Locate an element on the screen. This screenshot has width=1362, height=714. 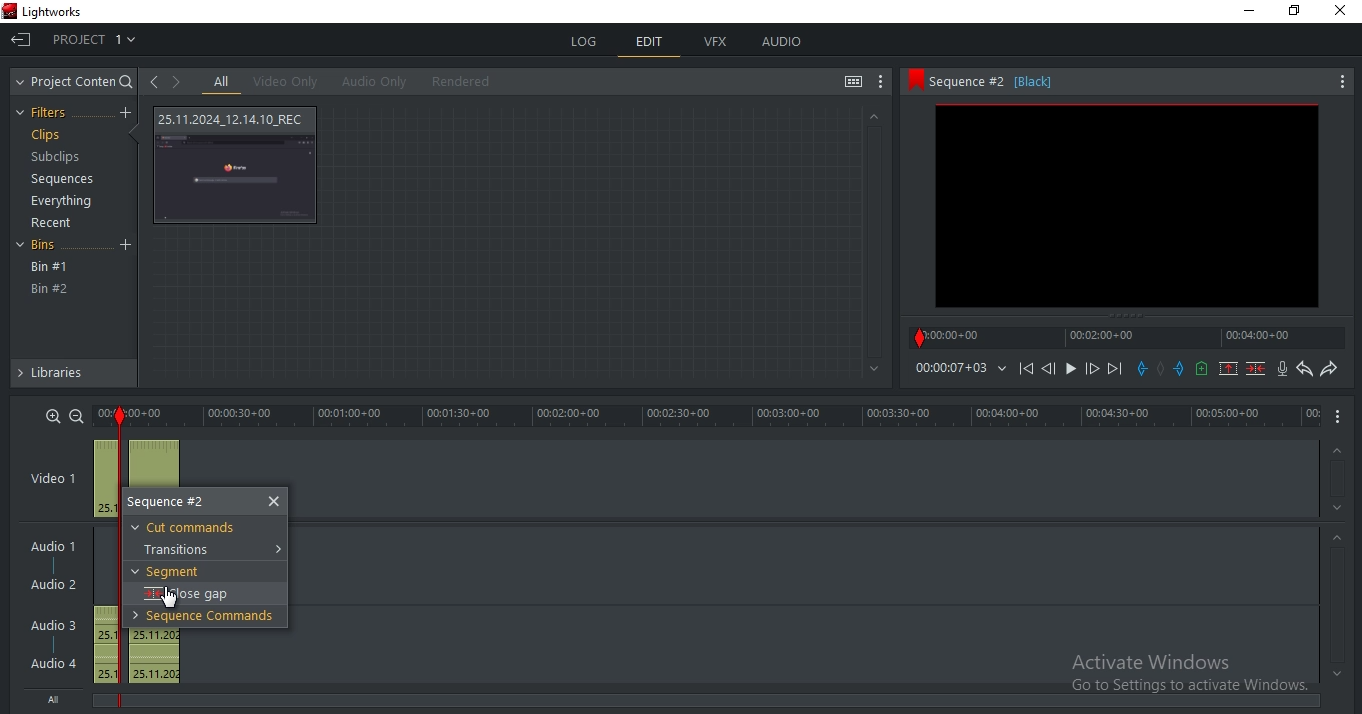
Forward is located at coordinates (1093, 369).